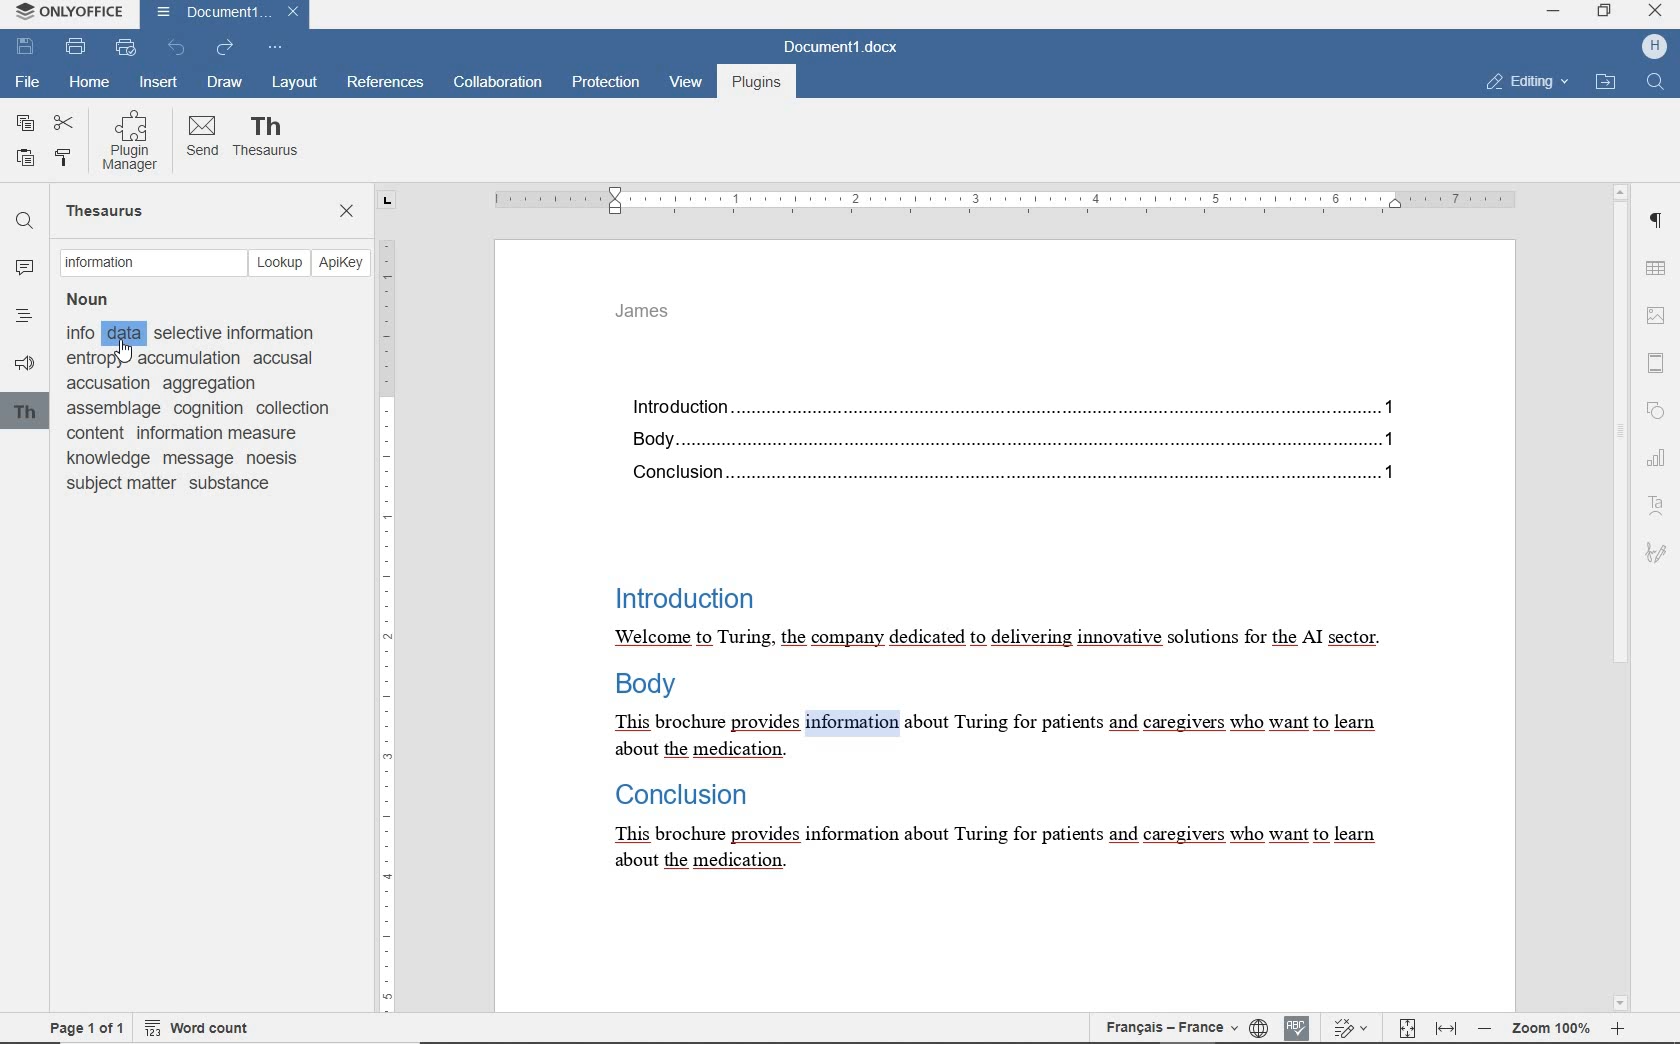  I want to click on CUT, so click(65, 124).